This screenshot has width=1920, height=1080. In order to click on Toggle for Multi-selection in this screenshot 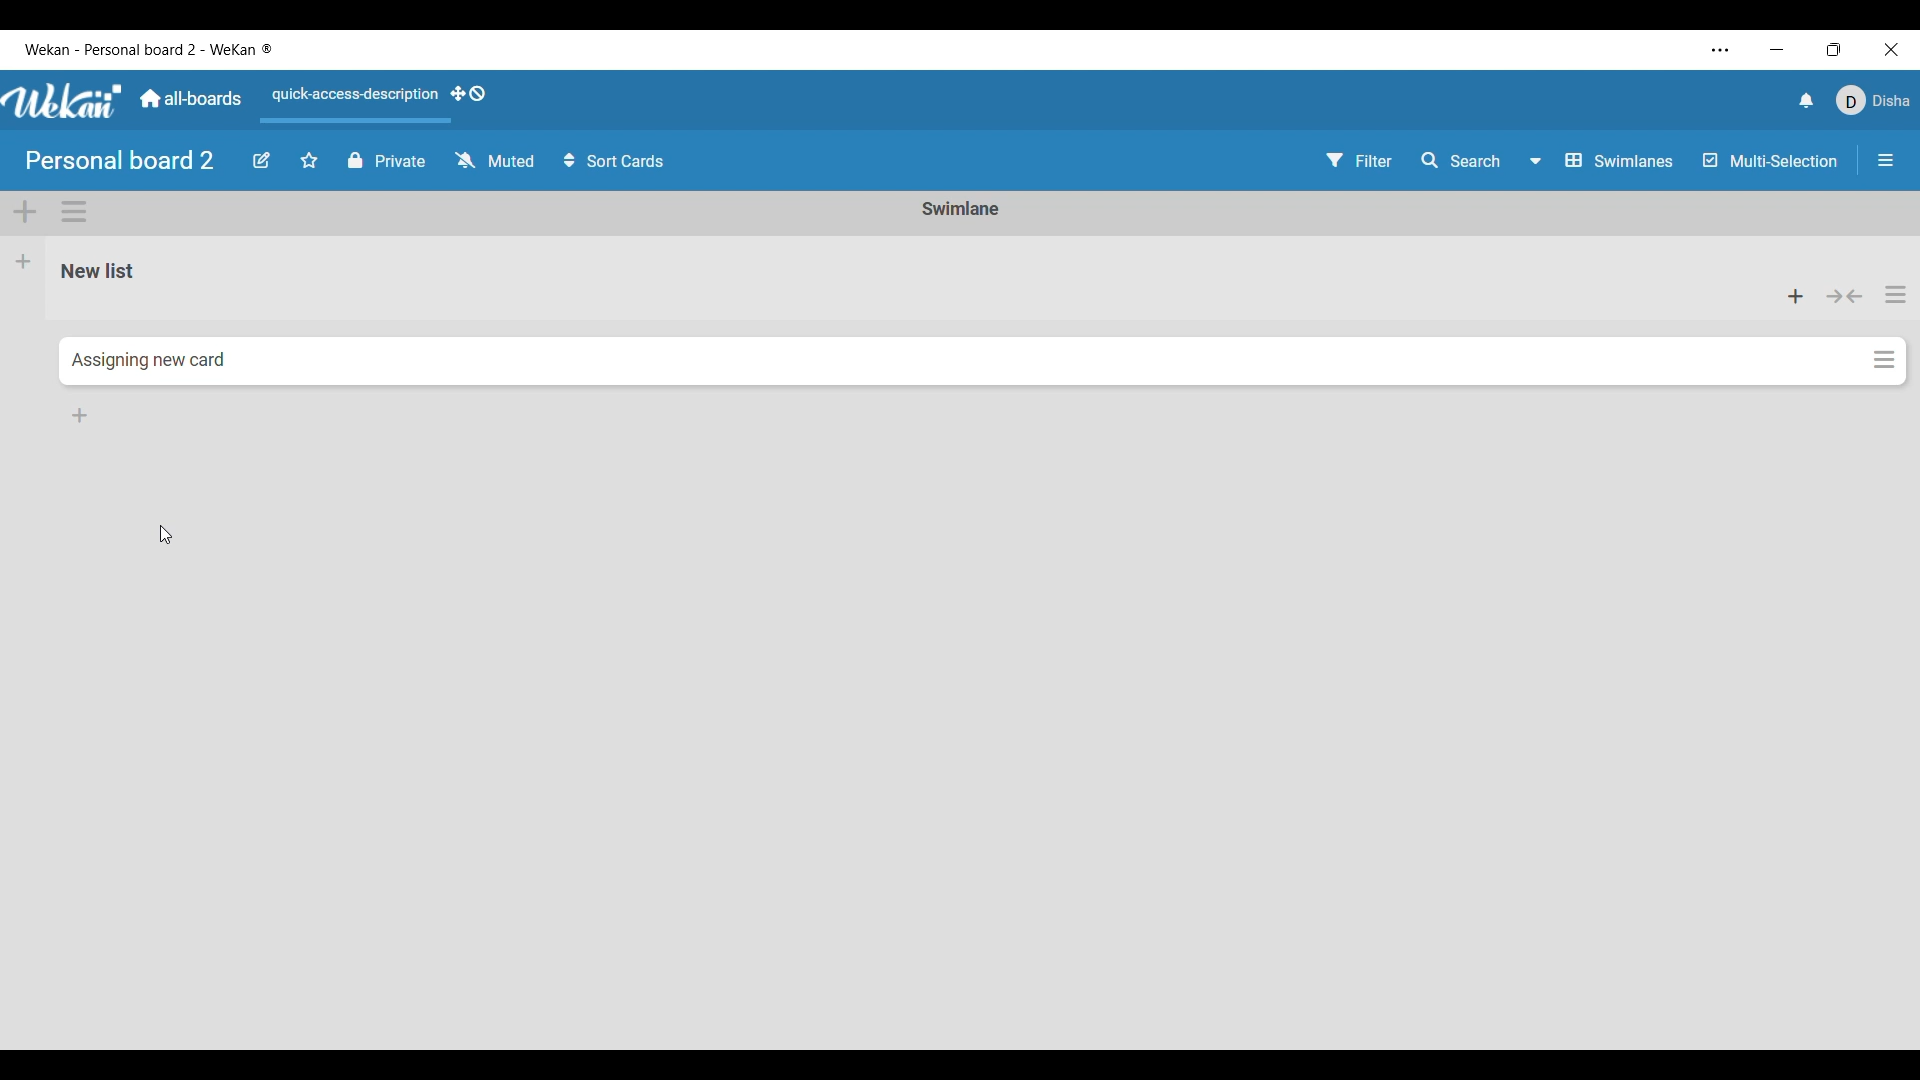, I will do `click(1771, 160)`.